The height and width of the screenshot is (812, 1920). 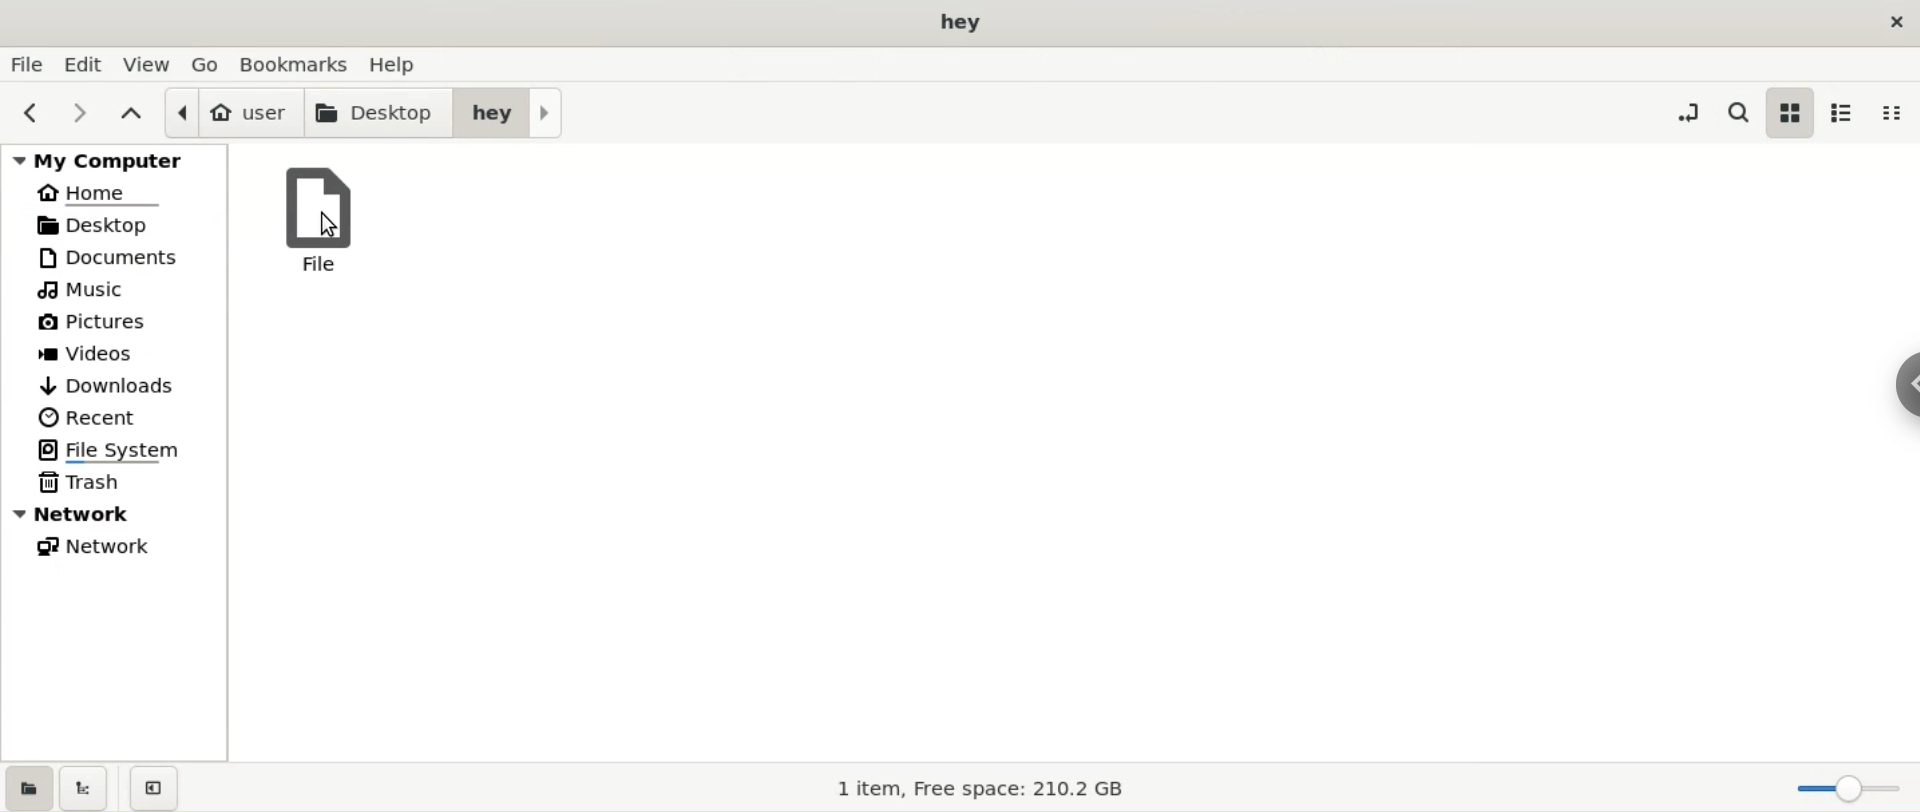 I want to click on nect, so click(x=78, y=111).